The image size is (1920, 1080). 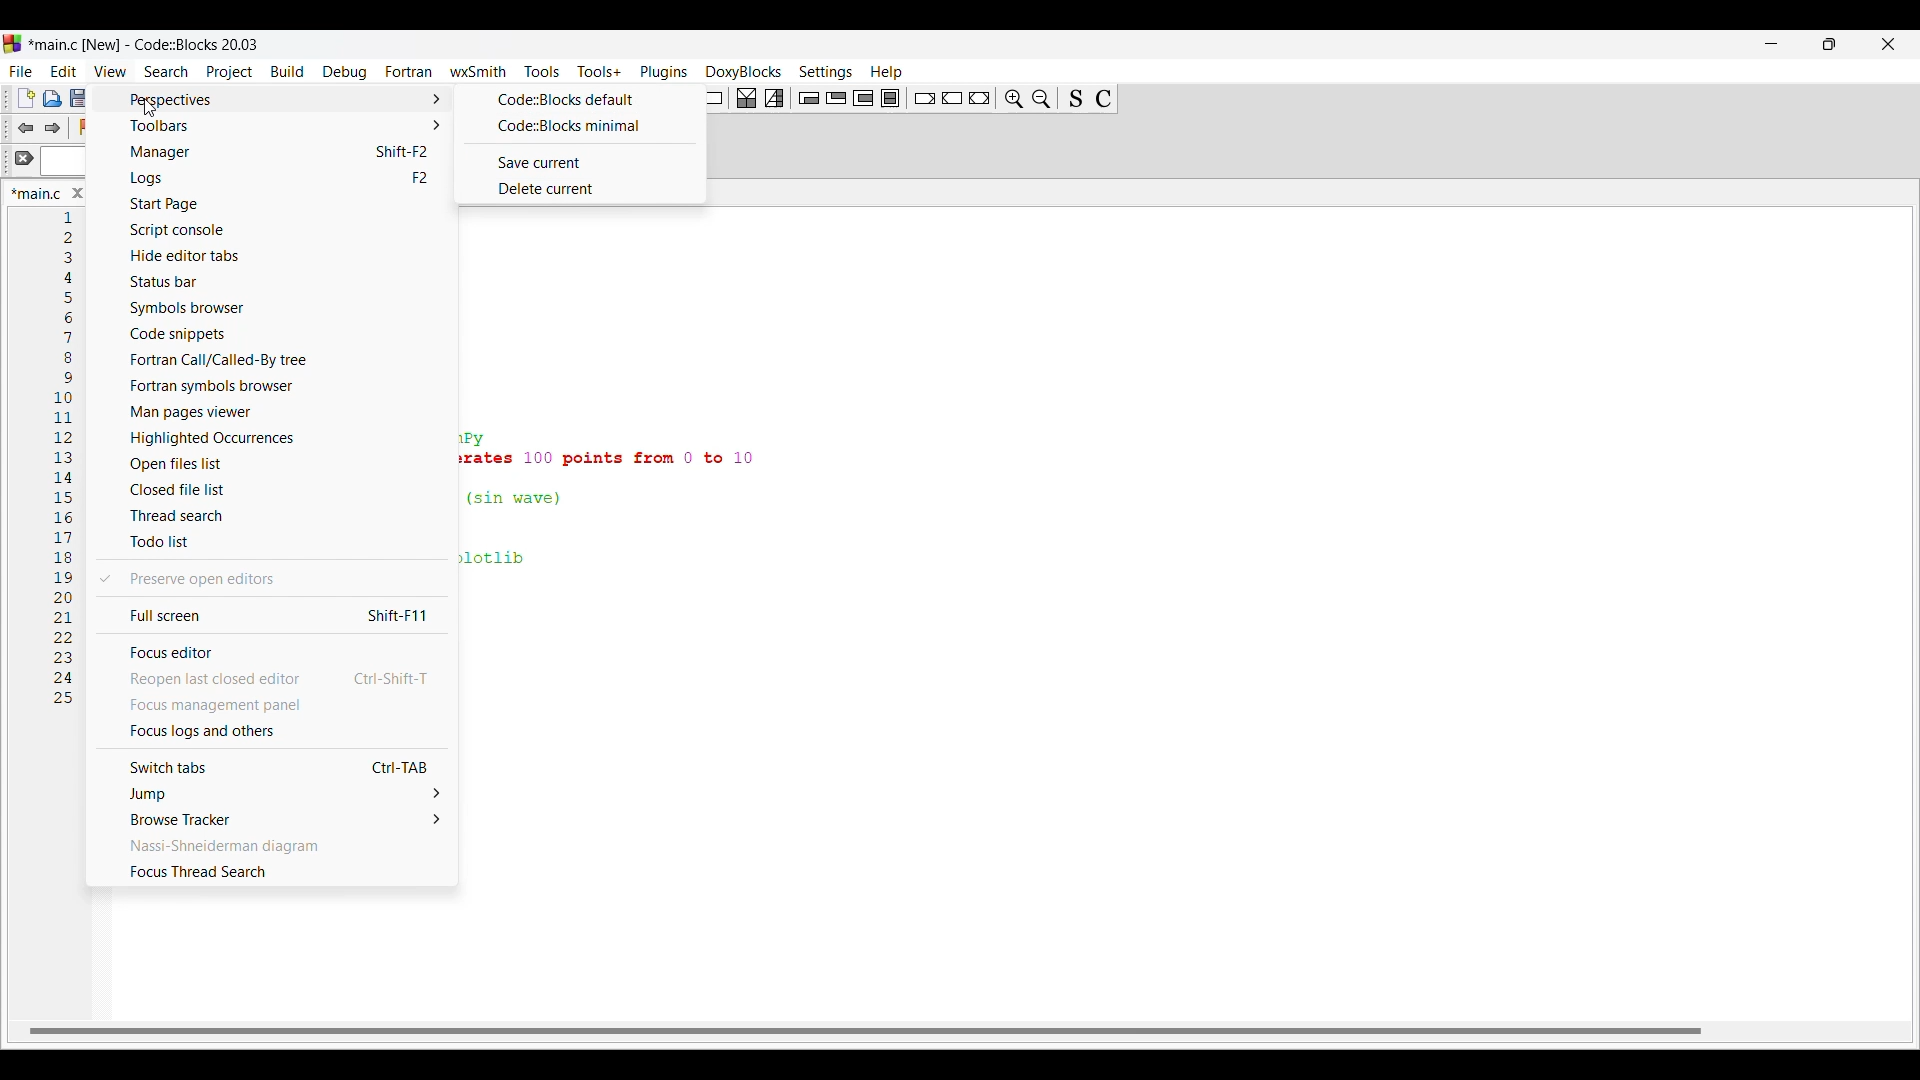 I want to click on Text box and text options, so click(x=68, y=163).